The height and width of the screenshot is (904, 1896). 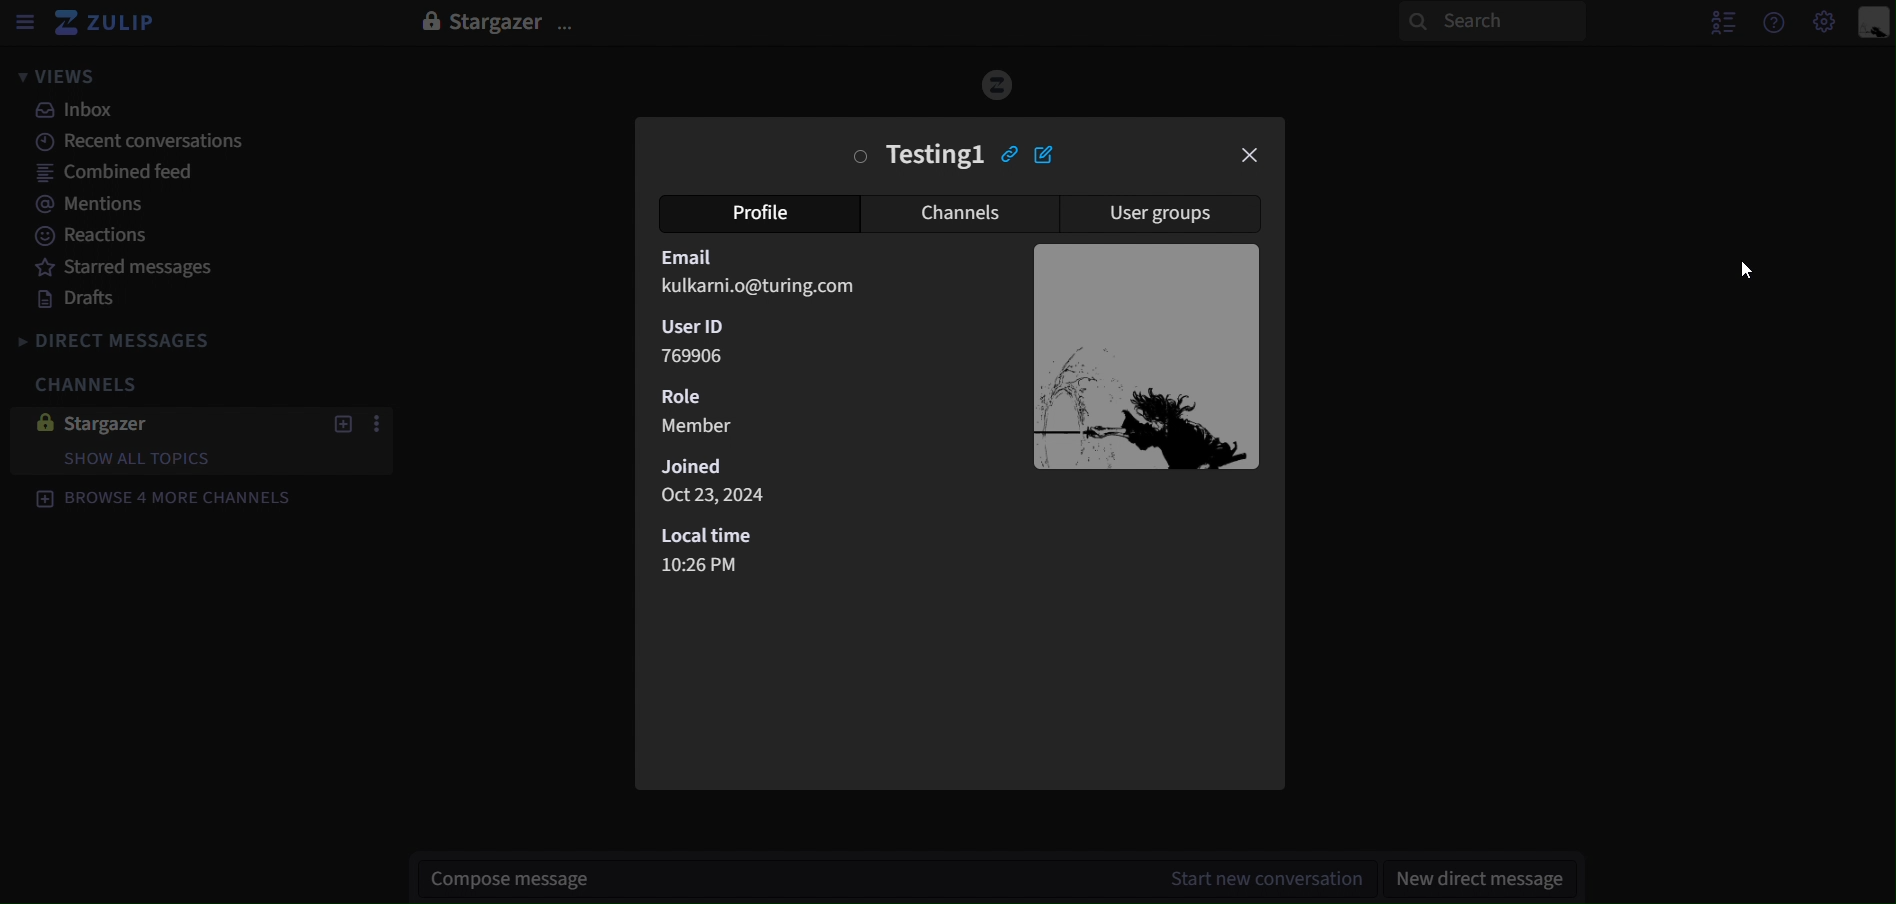 What do you see at coordinates (1011, 156) in the screenshot?
I see `copy` at bounding box center [1011, 156].